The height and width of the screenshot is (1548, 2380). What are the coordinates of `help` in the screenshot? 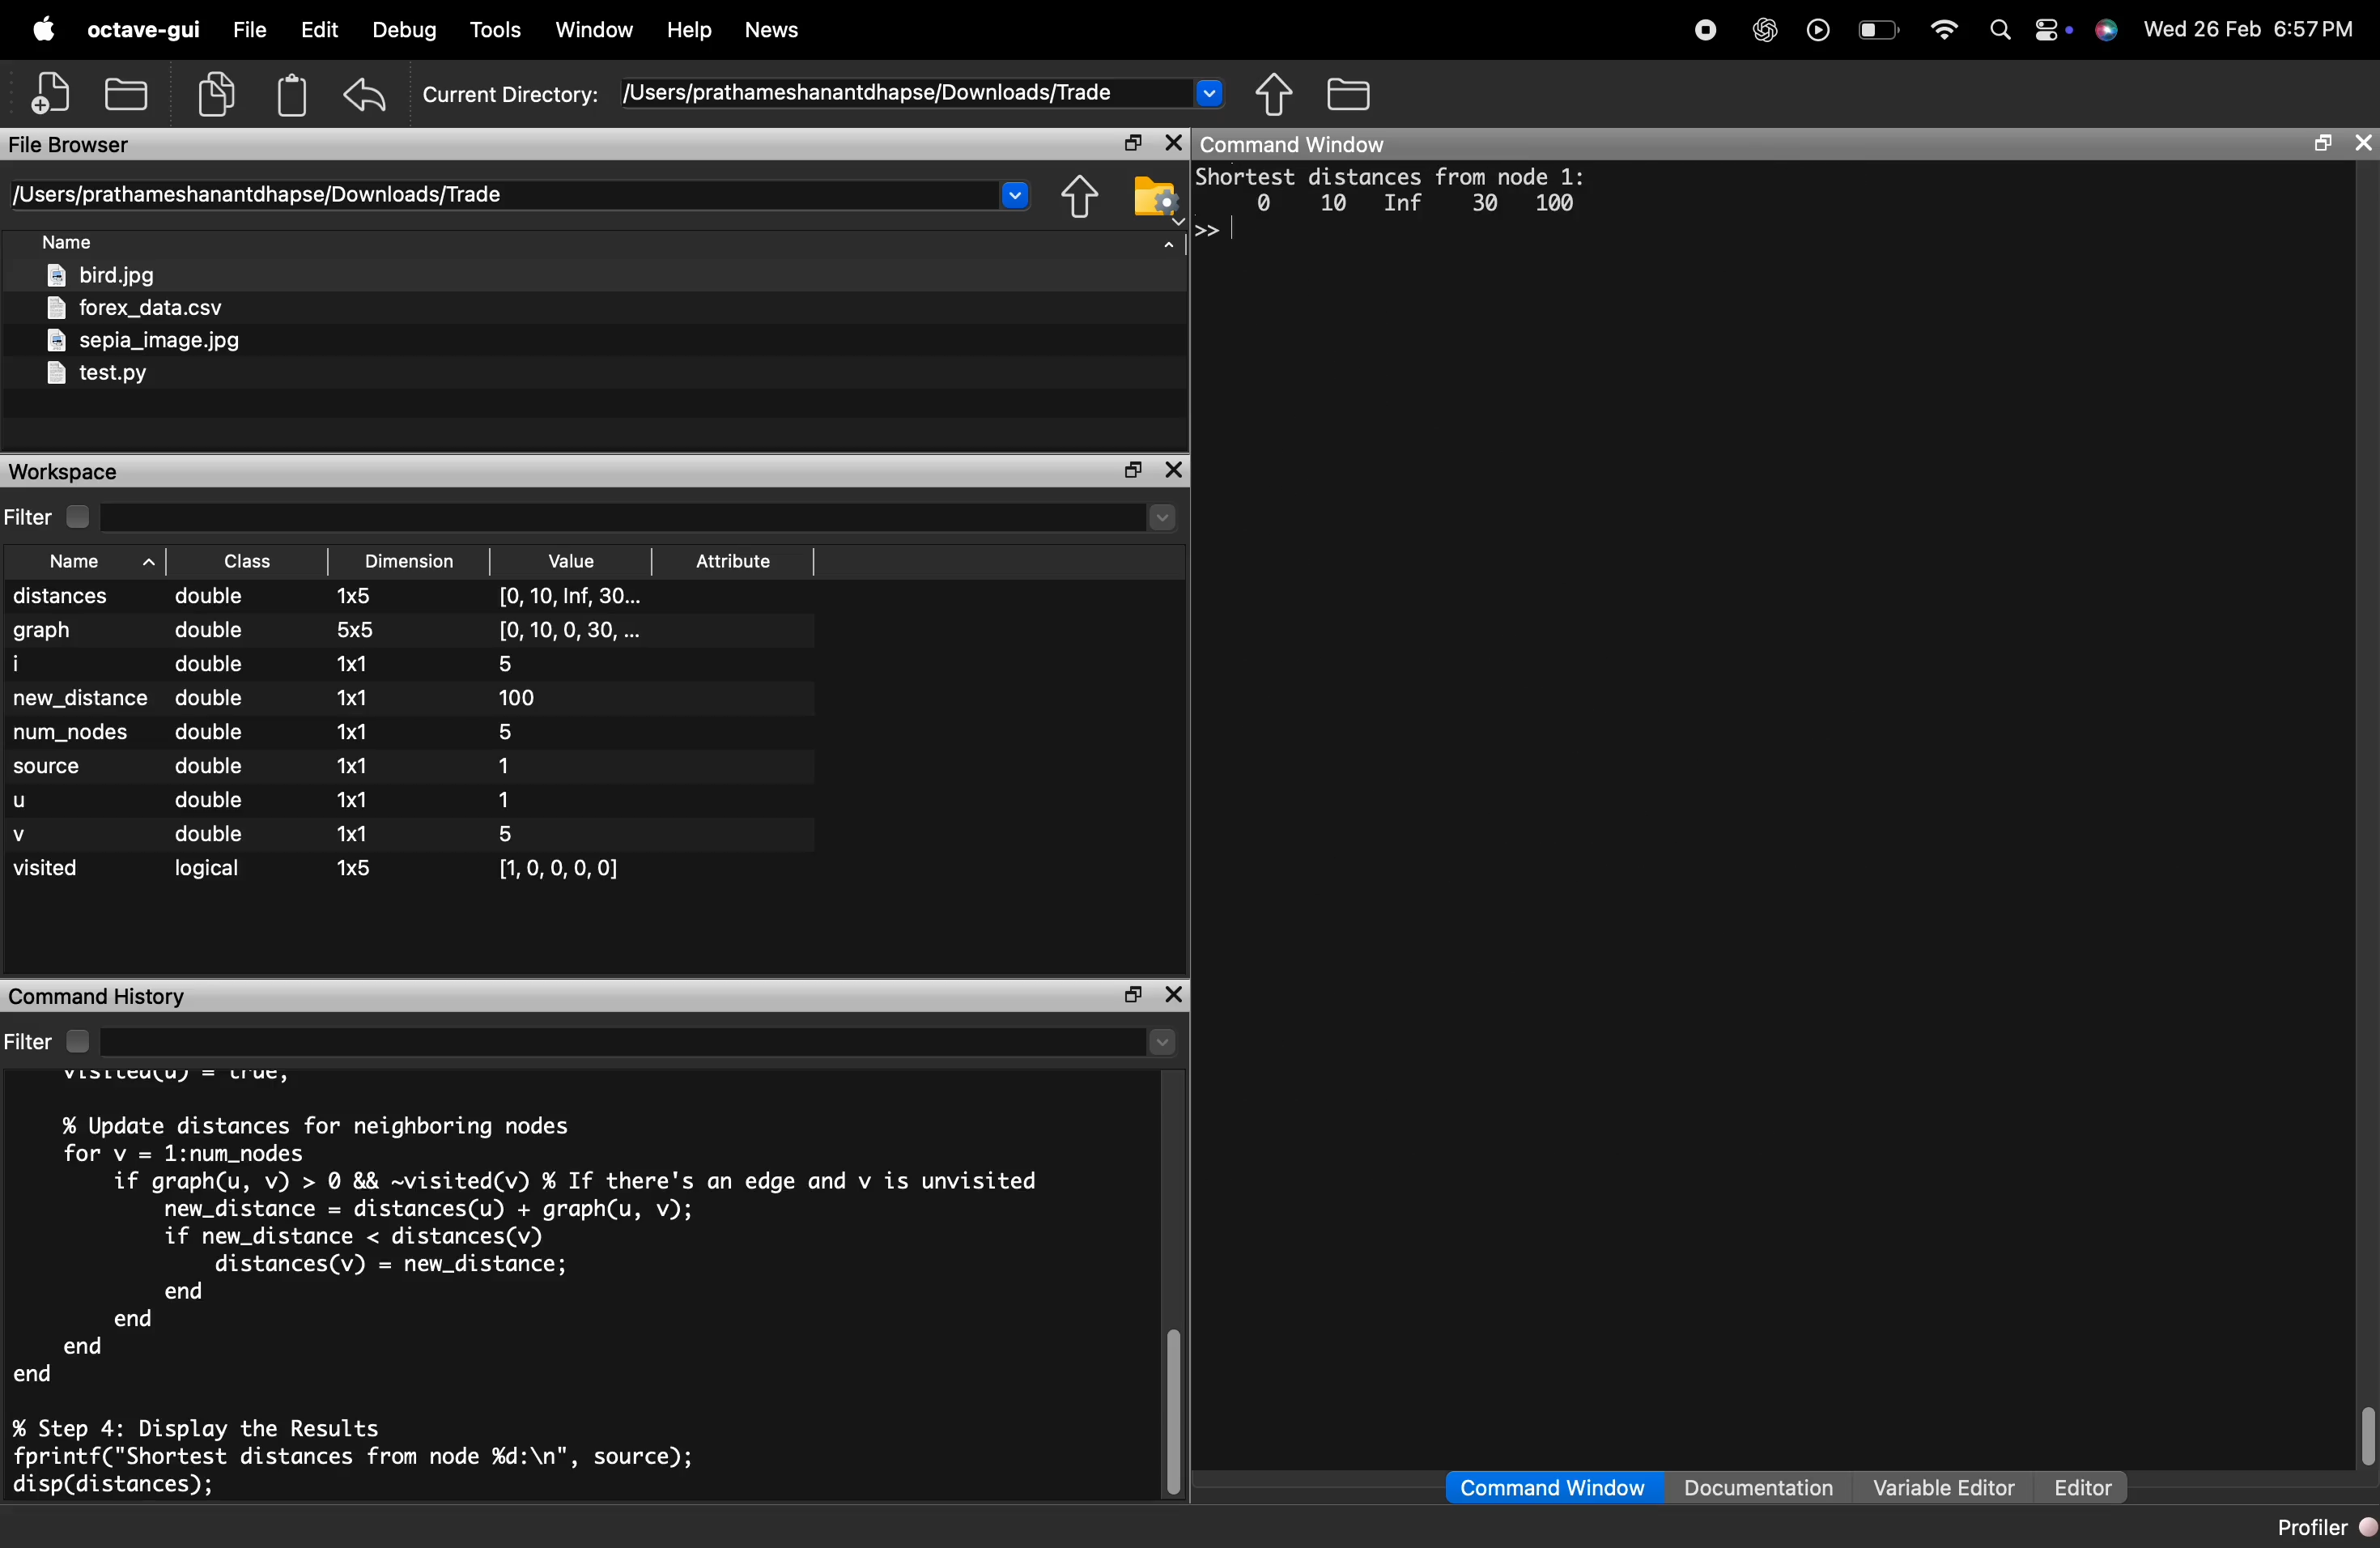 It's located at (693, 31).